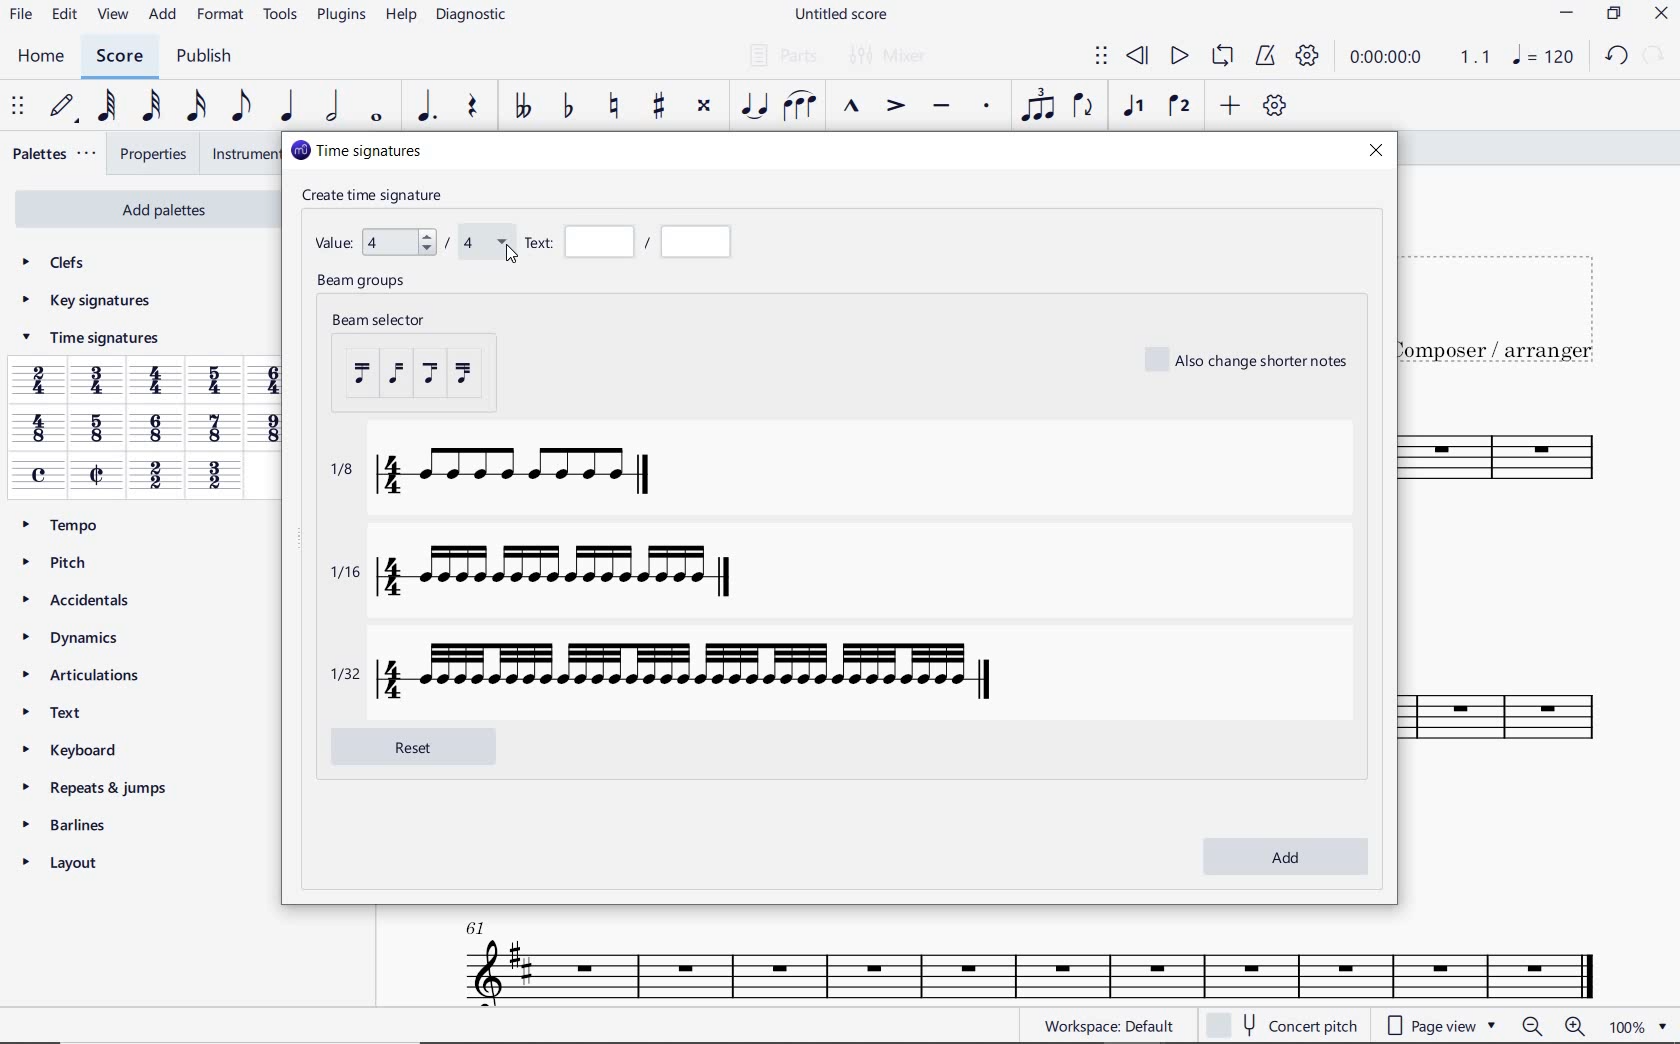 The height and width of the screenshot is (1044, 1680). What do you see at coordinates (566, 107) in the screenshot?
I see `TOGGLE FLAT` at bounding box center [566, 107].